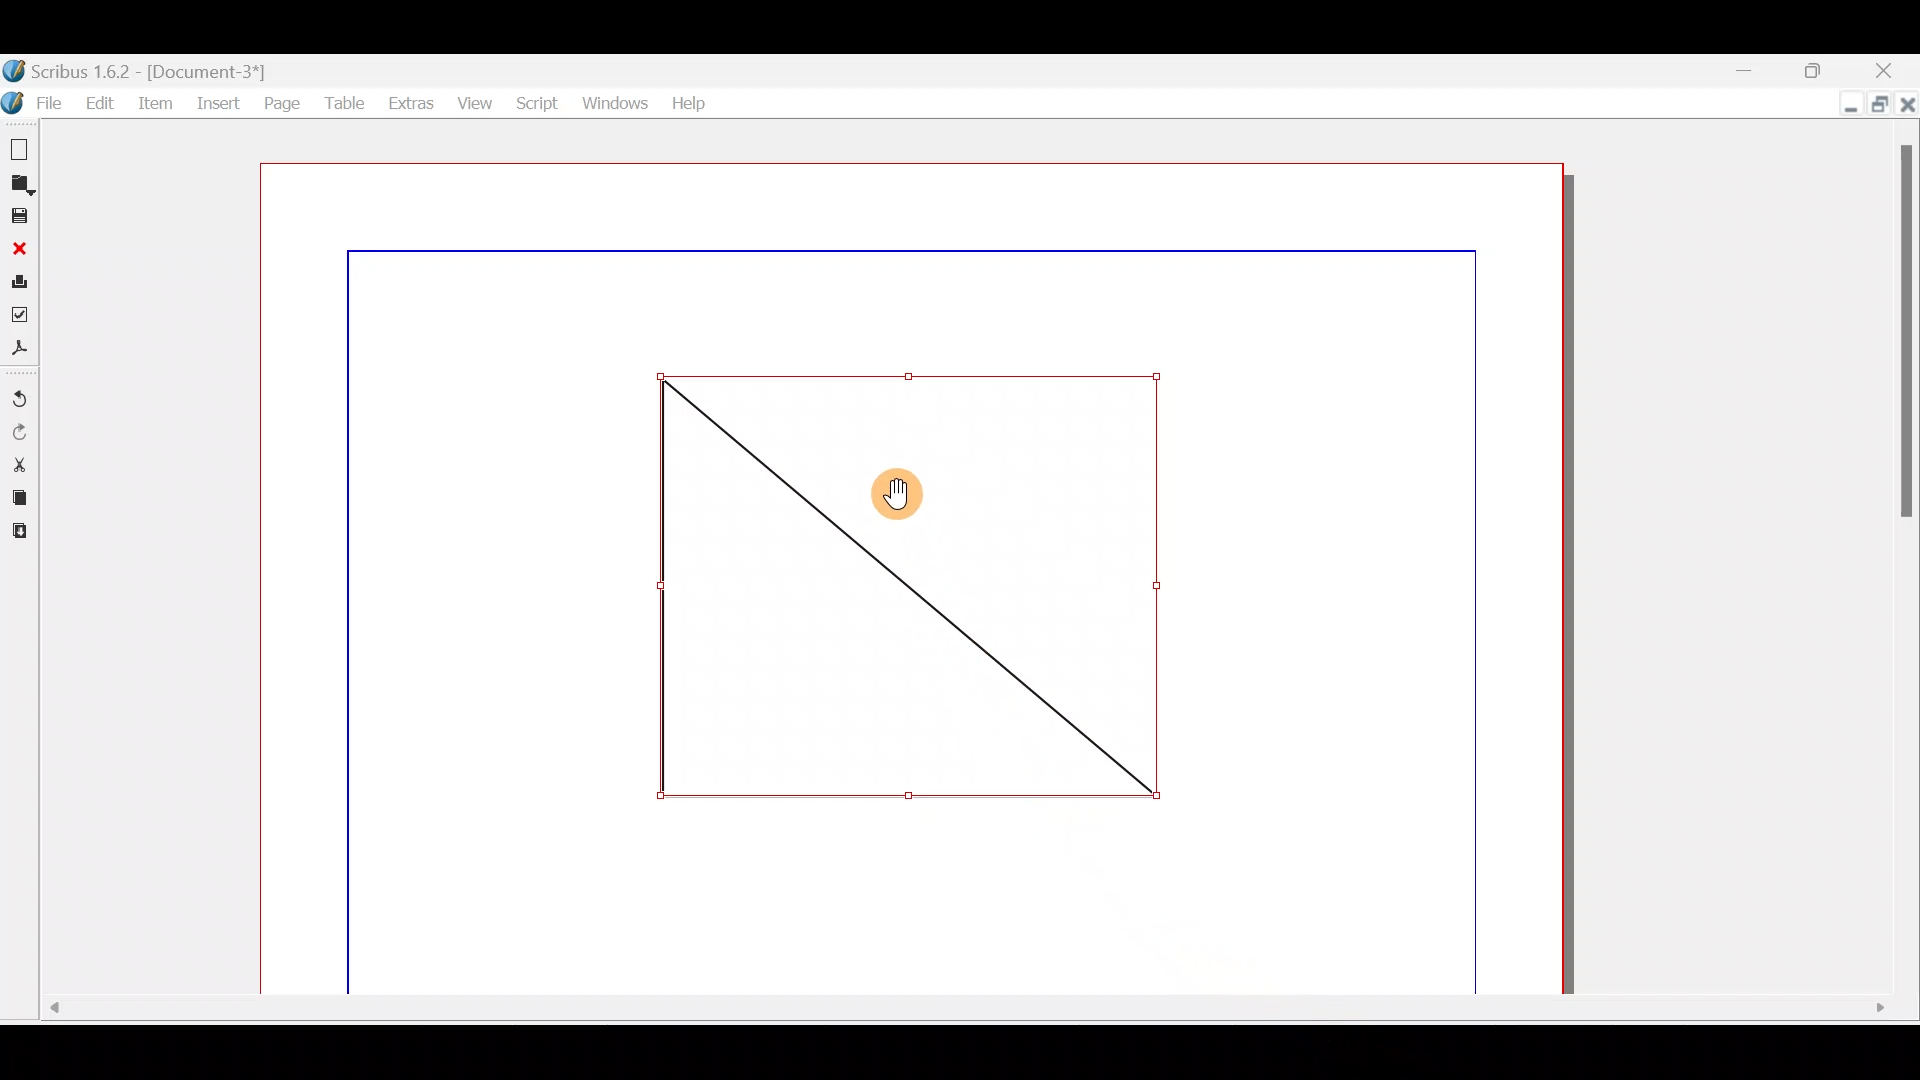 The image size is (1920, 1080). Describe the element at coordinates (19, 215) in the screenshot. I see `Save` at that location.